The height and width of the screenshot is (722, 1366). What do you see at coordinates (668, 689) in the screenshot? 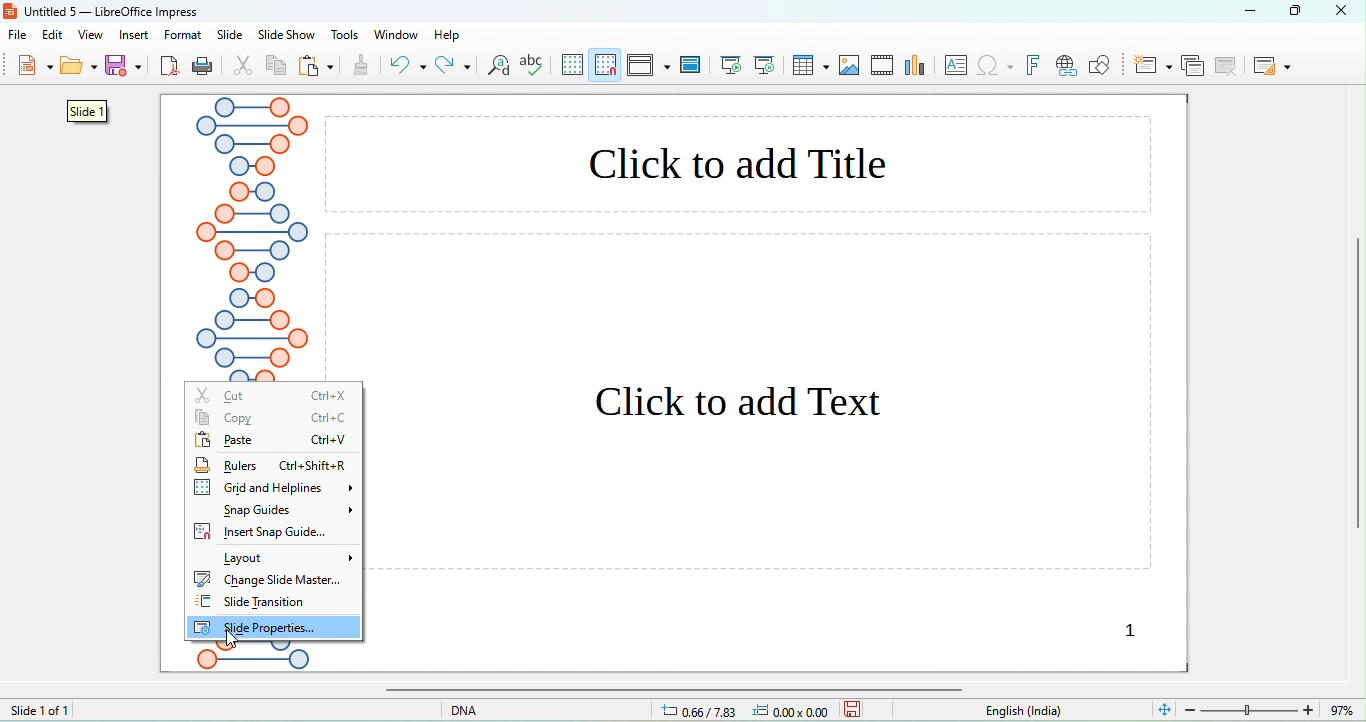
I see `horizontal scroll bar` at bounding box center [668, 689].